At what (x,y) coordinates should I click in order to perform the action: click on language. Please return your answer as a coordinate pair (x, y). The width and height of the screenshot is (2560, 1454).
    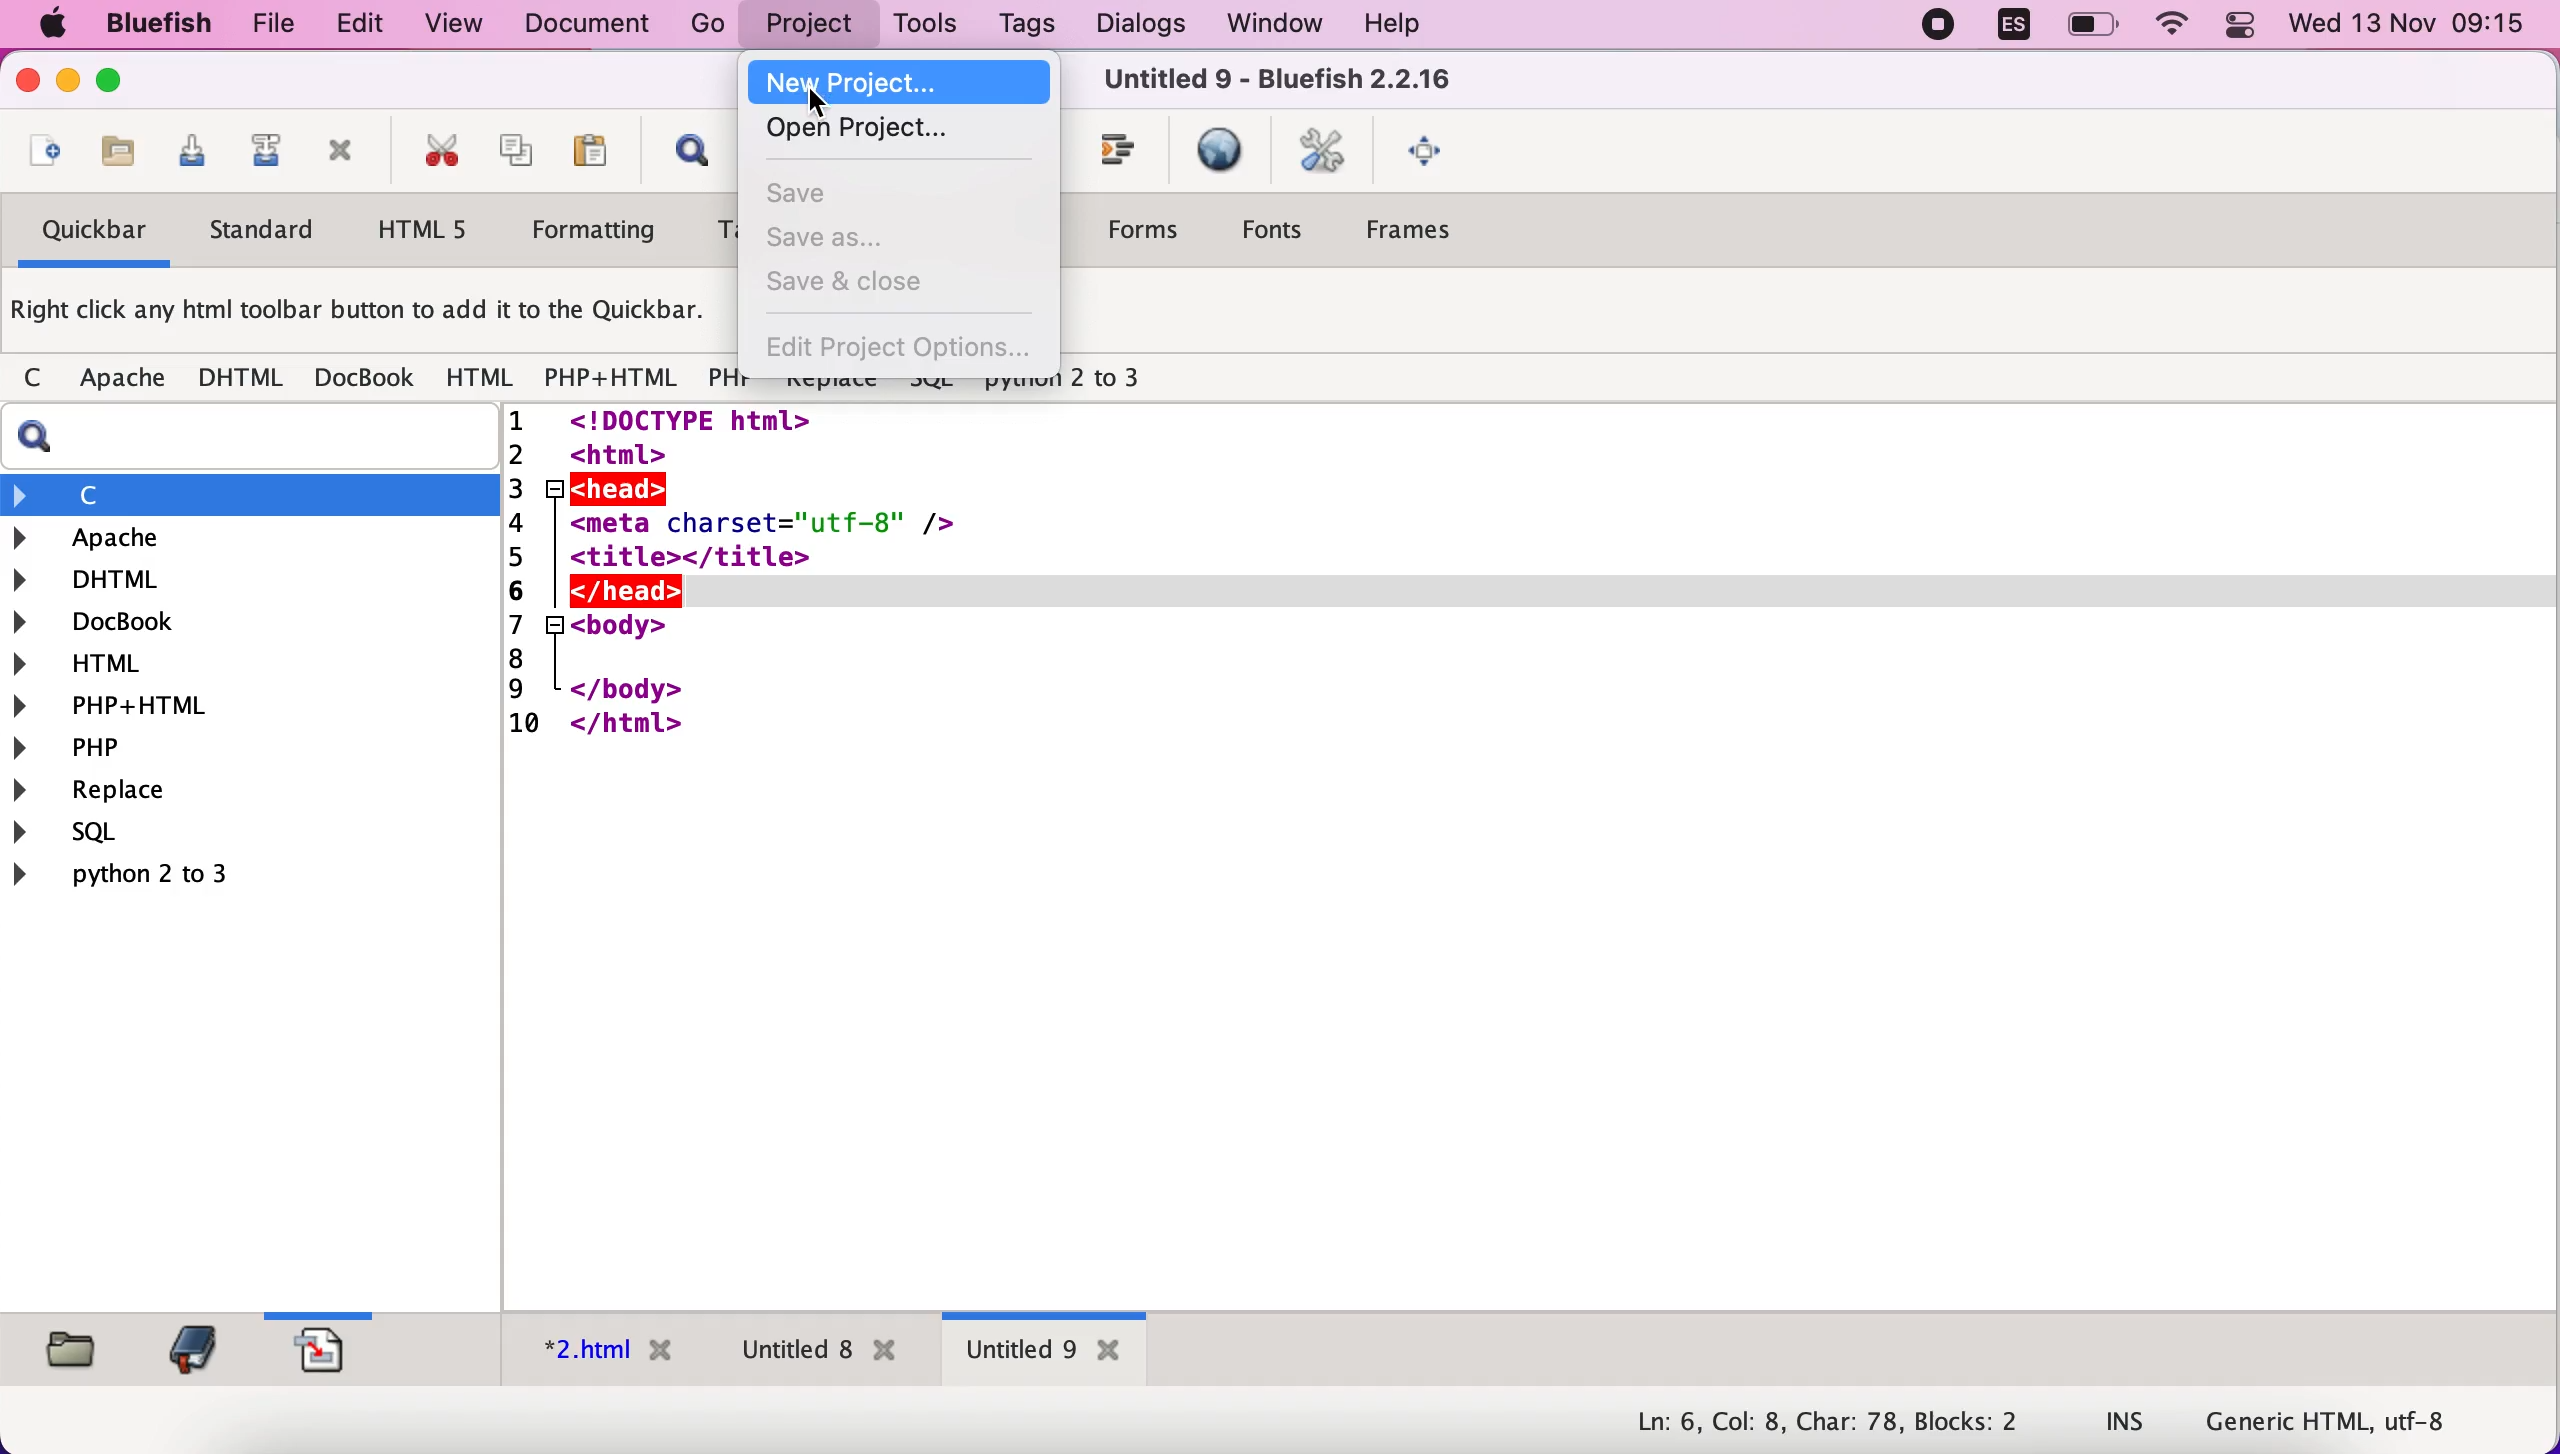
    Looking at the image, I should click on (2003, 29).